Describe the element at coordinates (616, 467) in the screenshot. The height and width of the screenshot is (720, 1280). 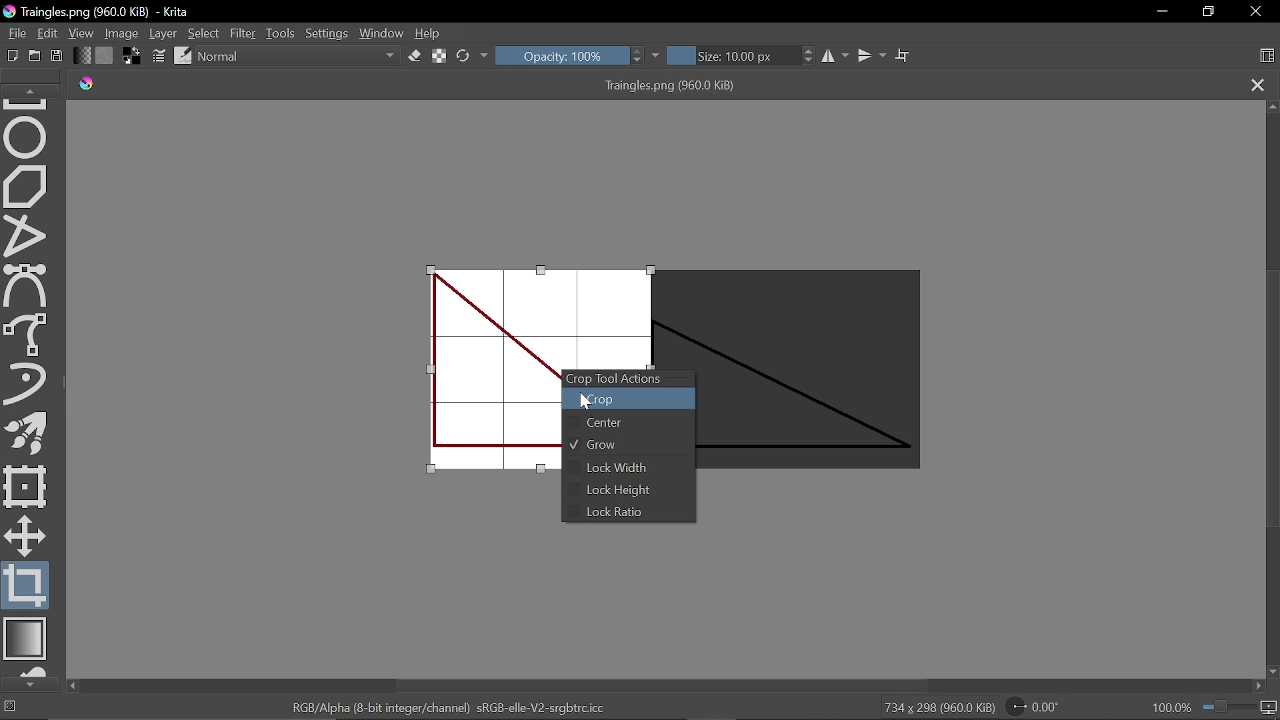
I see `Lock Width` at that location.